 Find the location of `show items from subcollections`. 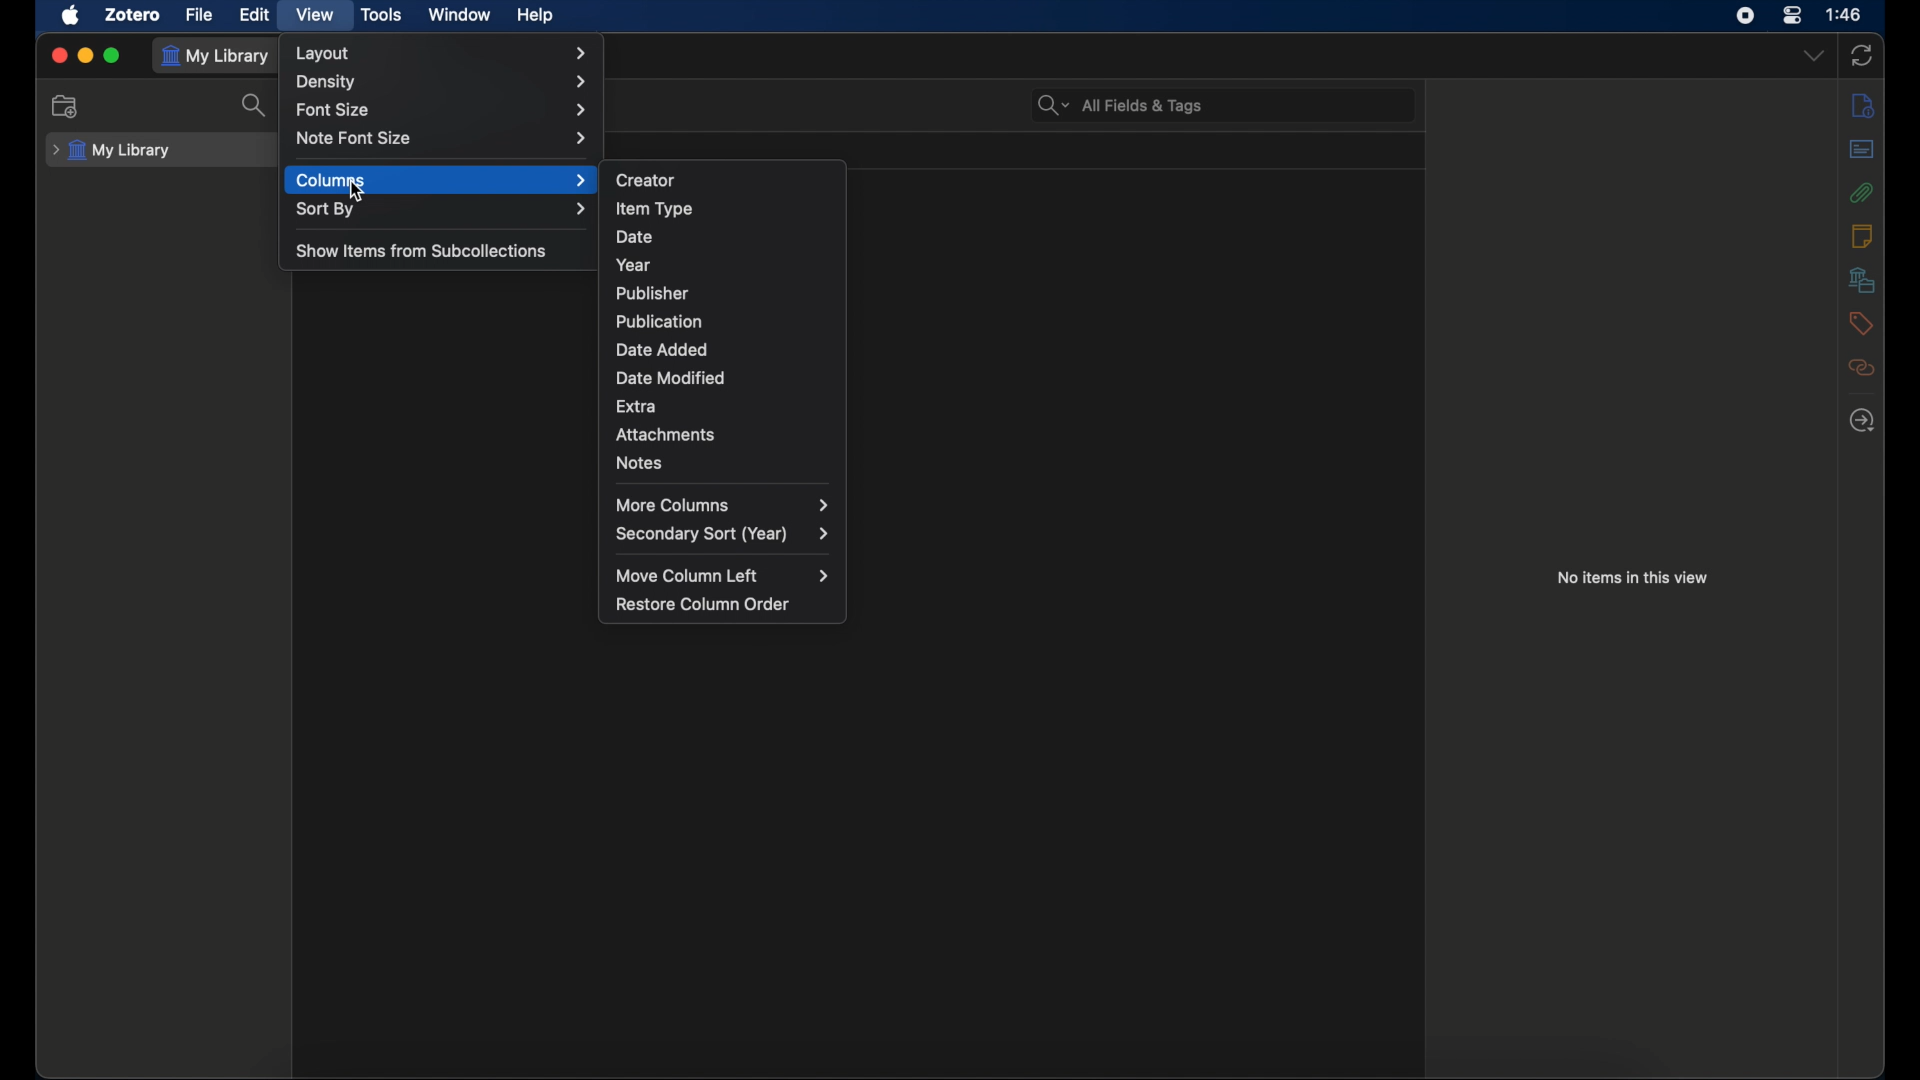

show items from subcollections is located at coordinates (422, 250).